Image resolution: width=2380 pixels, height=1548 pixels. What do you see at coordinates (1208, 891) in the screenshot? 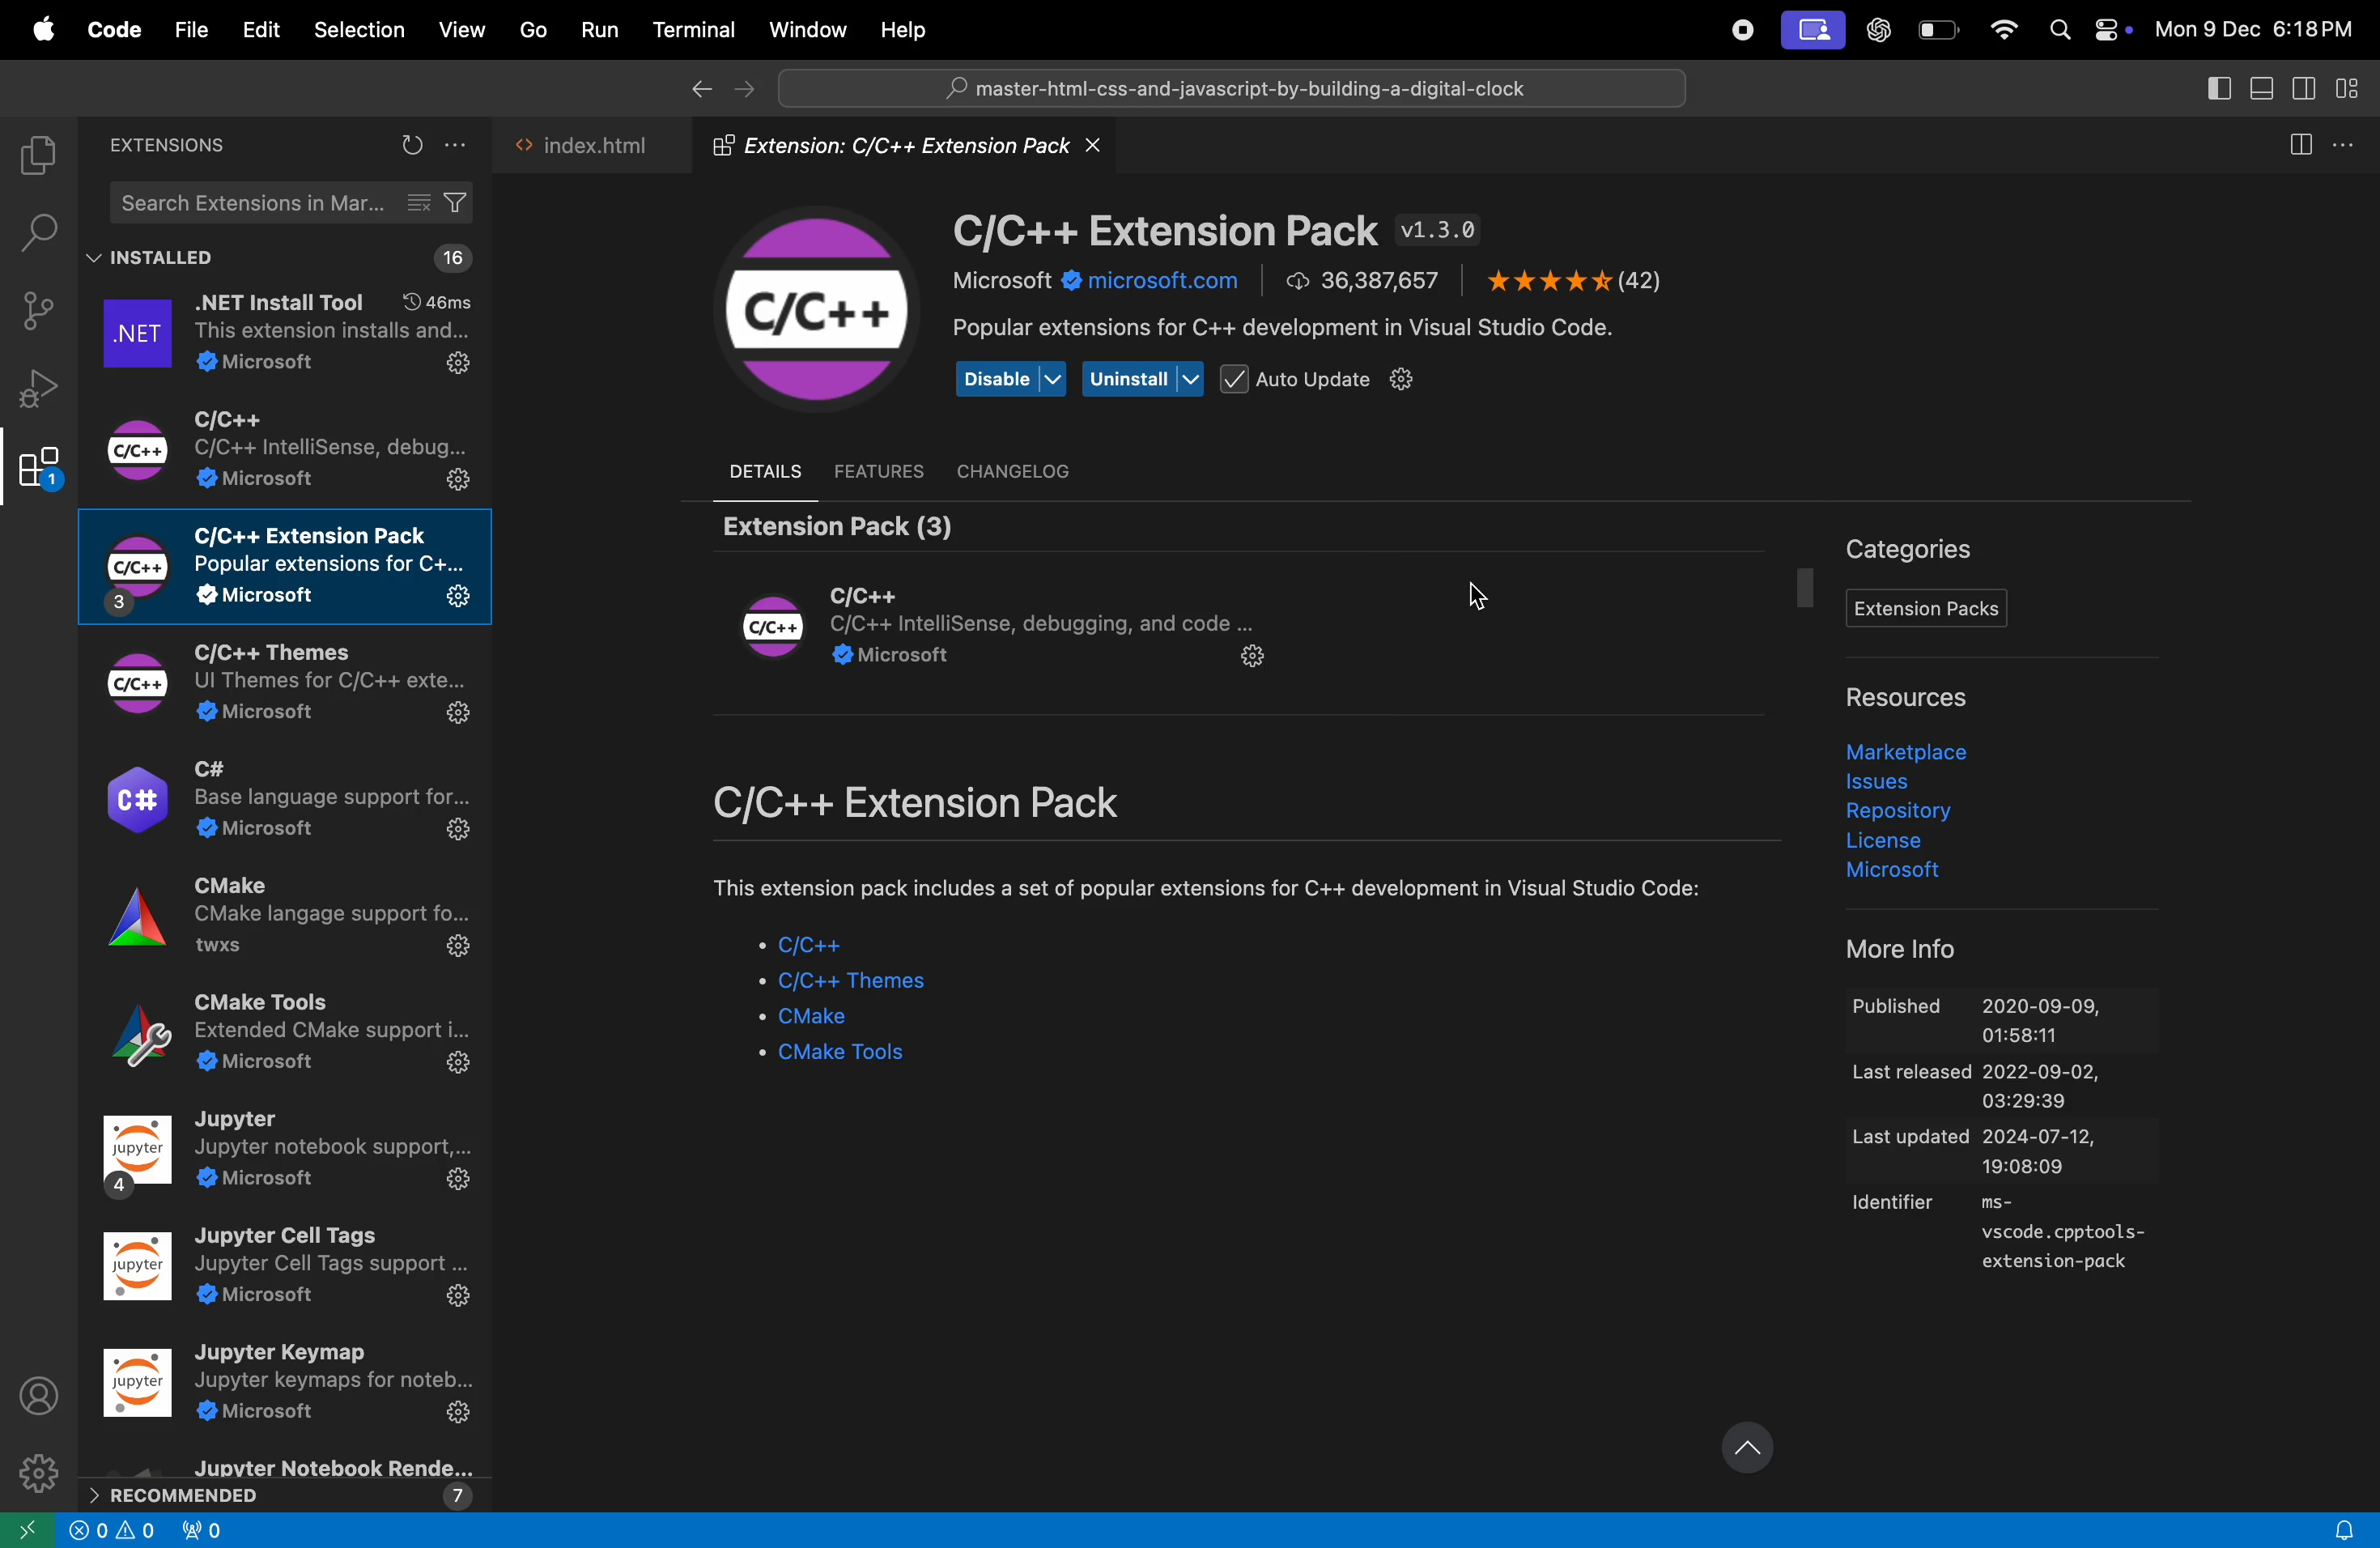
I see `comment about etxension` at bounding box center [1208, 891].